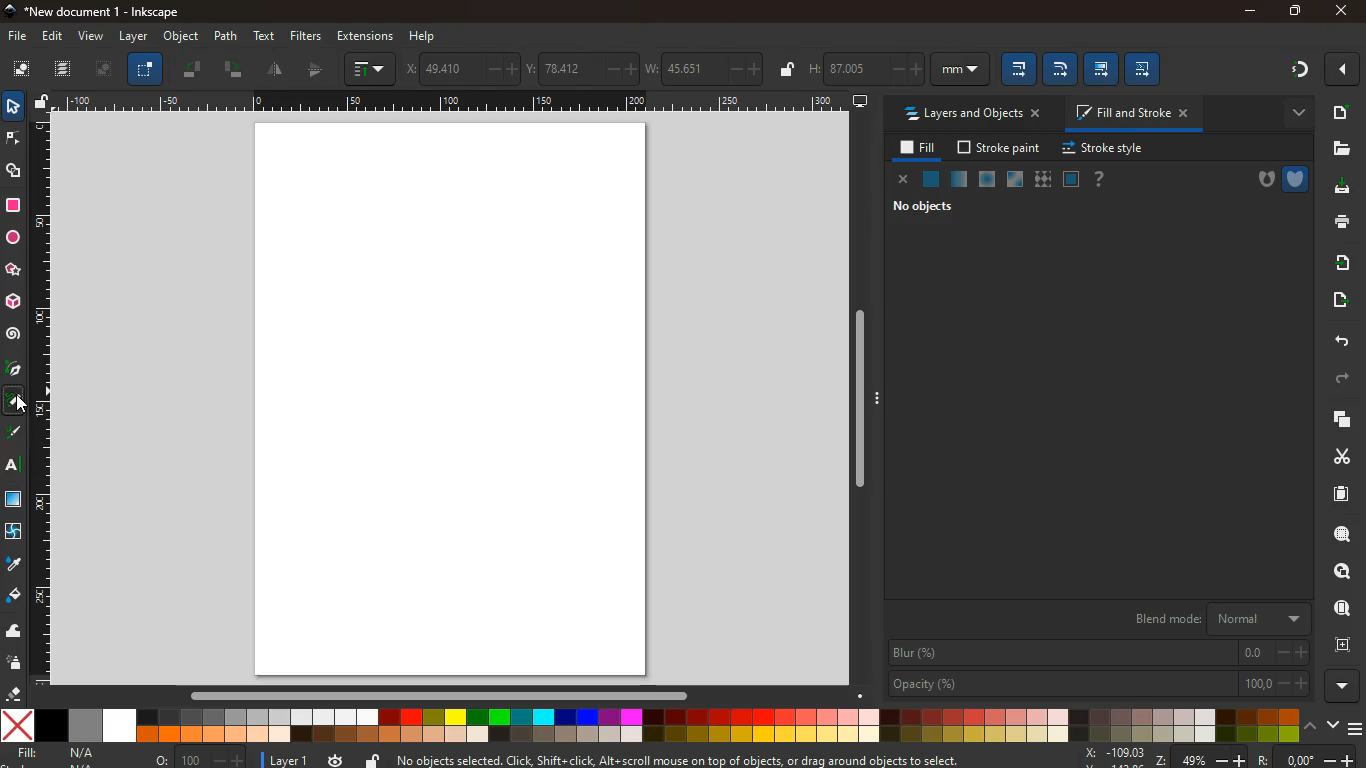 This screenshot has height=768, width=1366. What do you see at coordinates (1339, 342) in the screenshot?
I see `back` at bounding box center [1339, 342].